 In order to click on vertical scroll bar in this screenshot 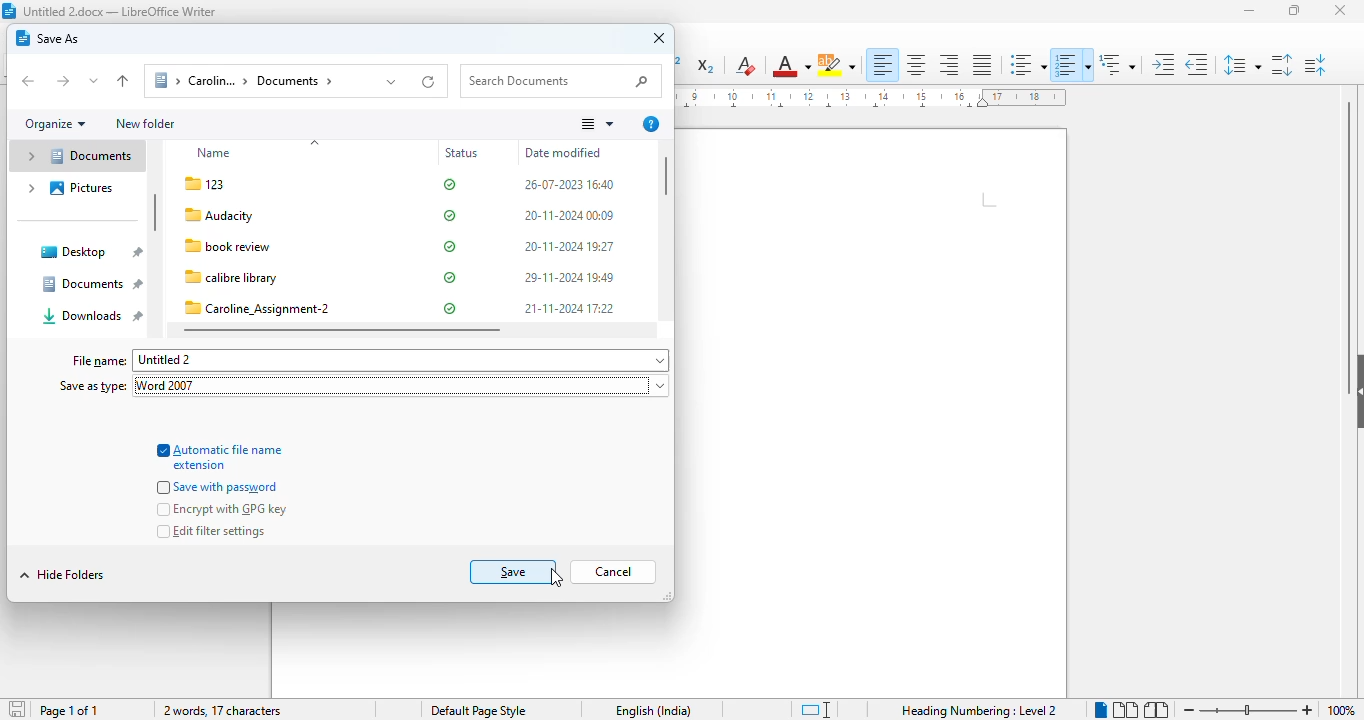, I will do `click(155, 213)`.